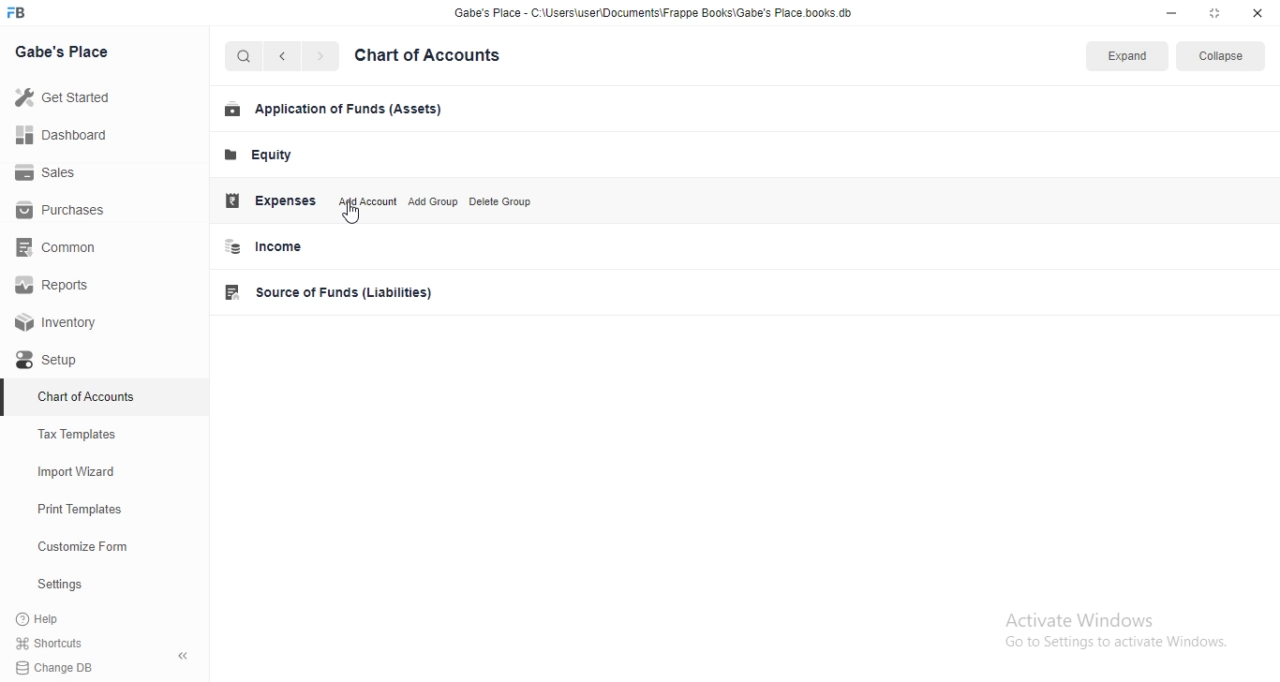 This screenshot has height=682, width=1280. What do you see at coordinates (656, 16) in the screenshot?
I see `Gabe's Place - C\Users\userDocuments\Frappe Books\Gabe's Place.books.db.` at bounding box center [656, 16].